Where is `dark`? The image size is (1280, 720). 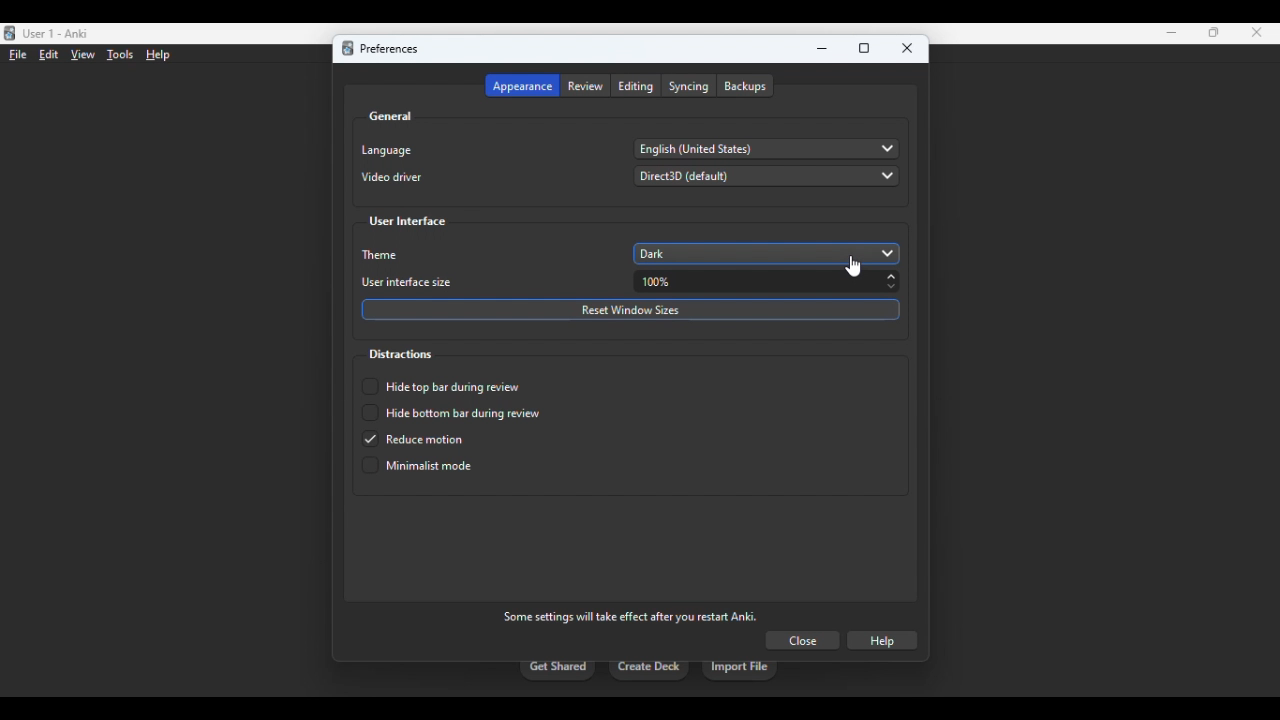
dark is located at coordinates (768, 253).